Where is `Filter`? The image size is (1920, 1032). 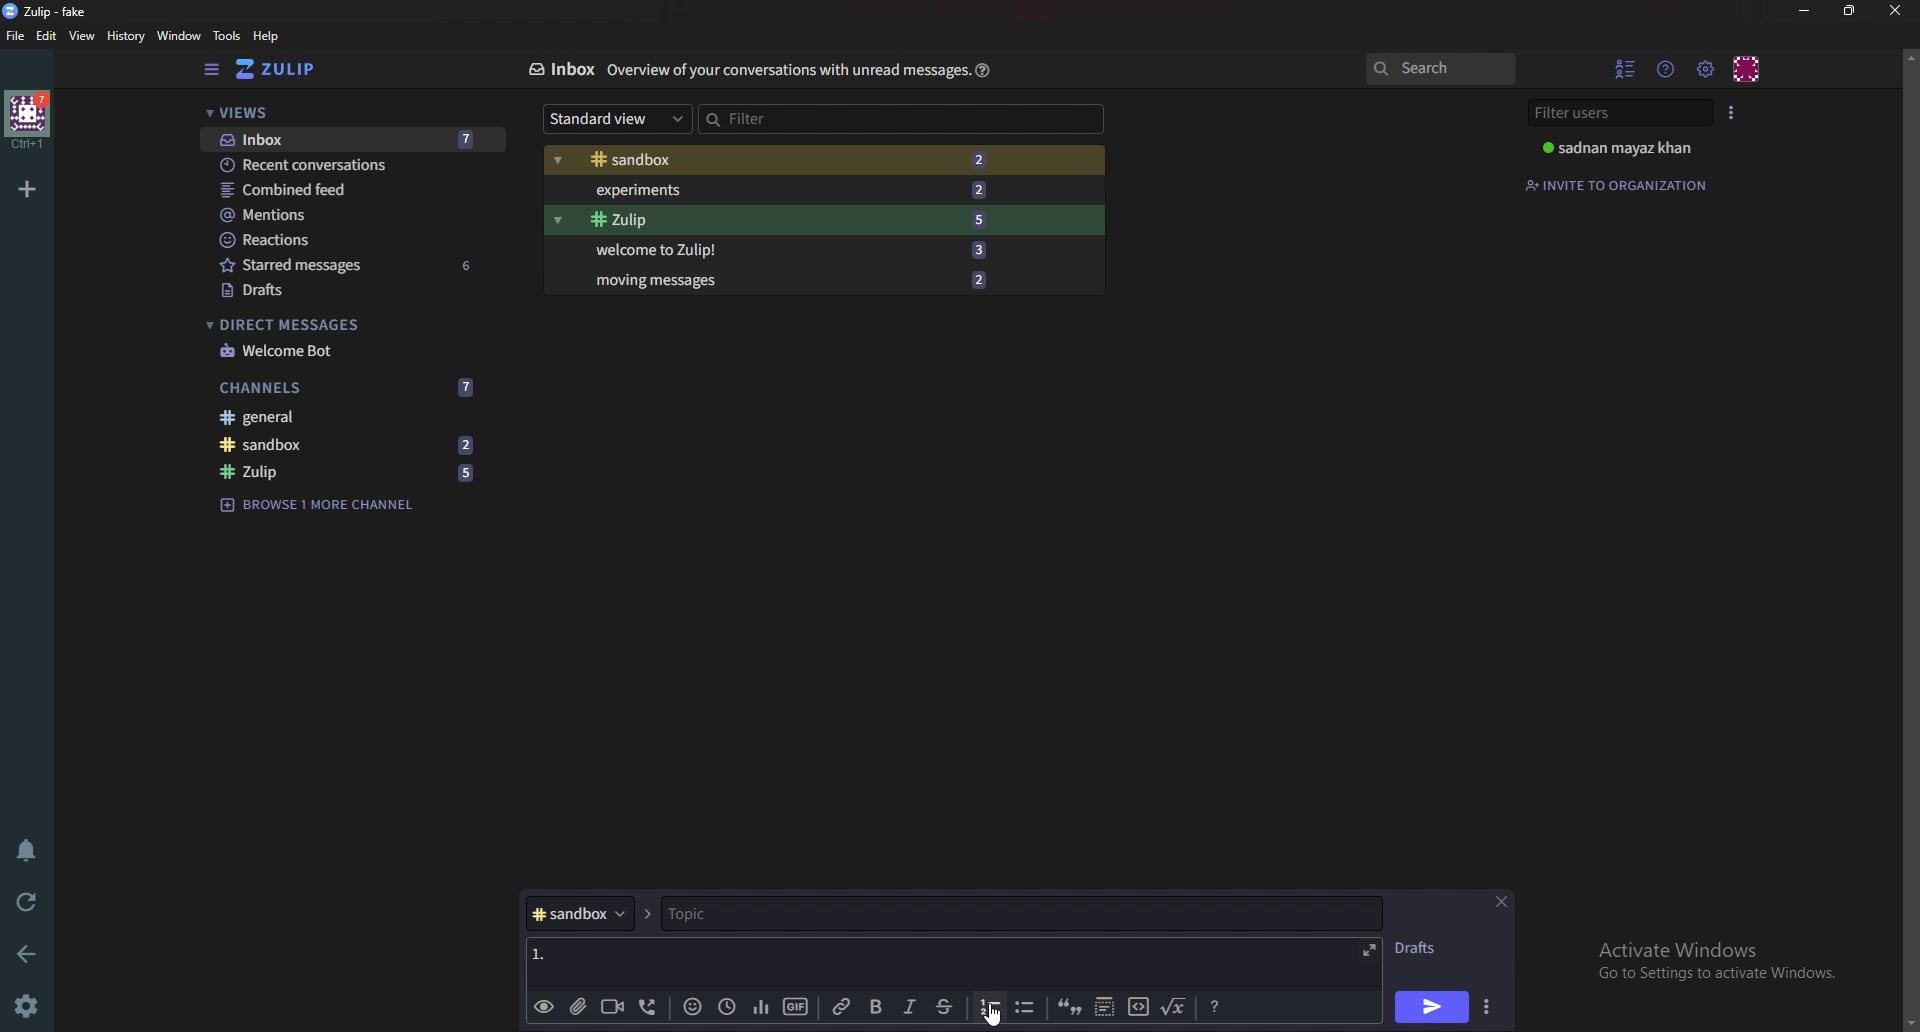
Filter is located at coordinates (789, 116).